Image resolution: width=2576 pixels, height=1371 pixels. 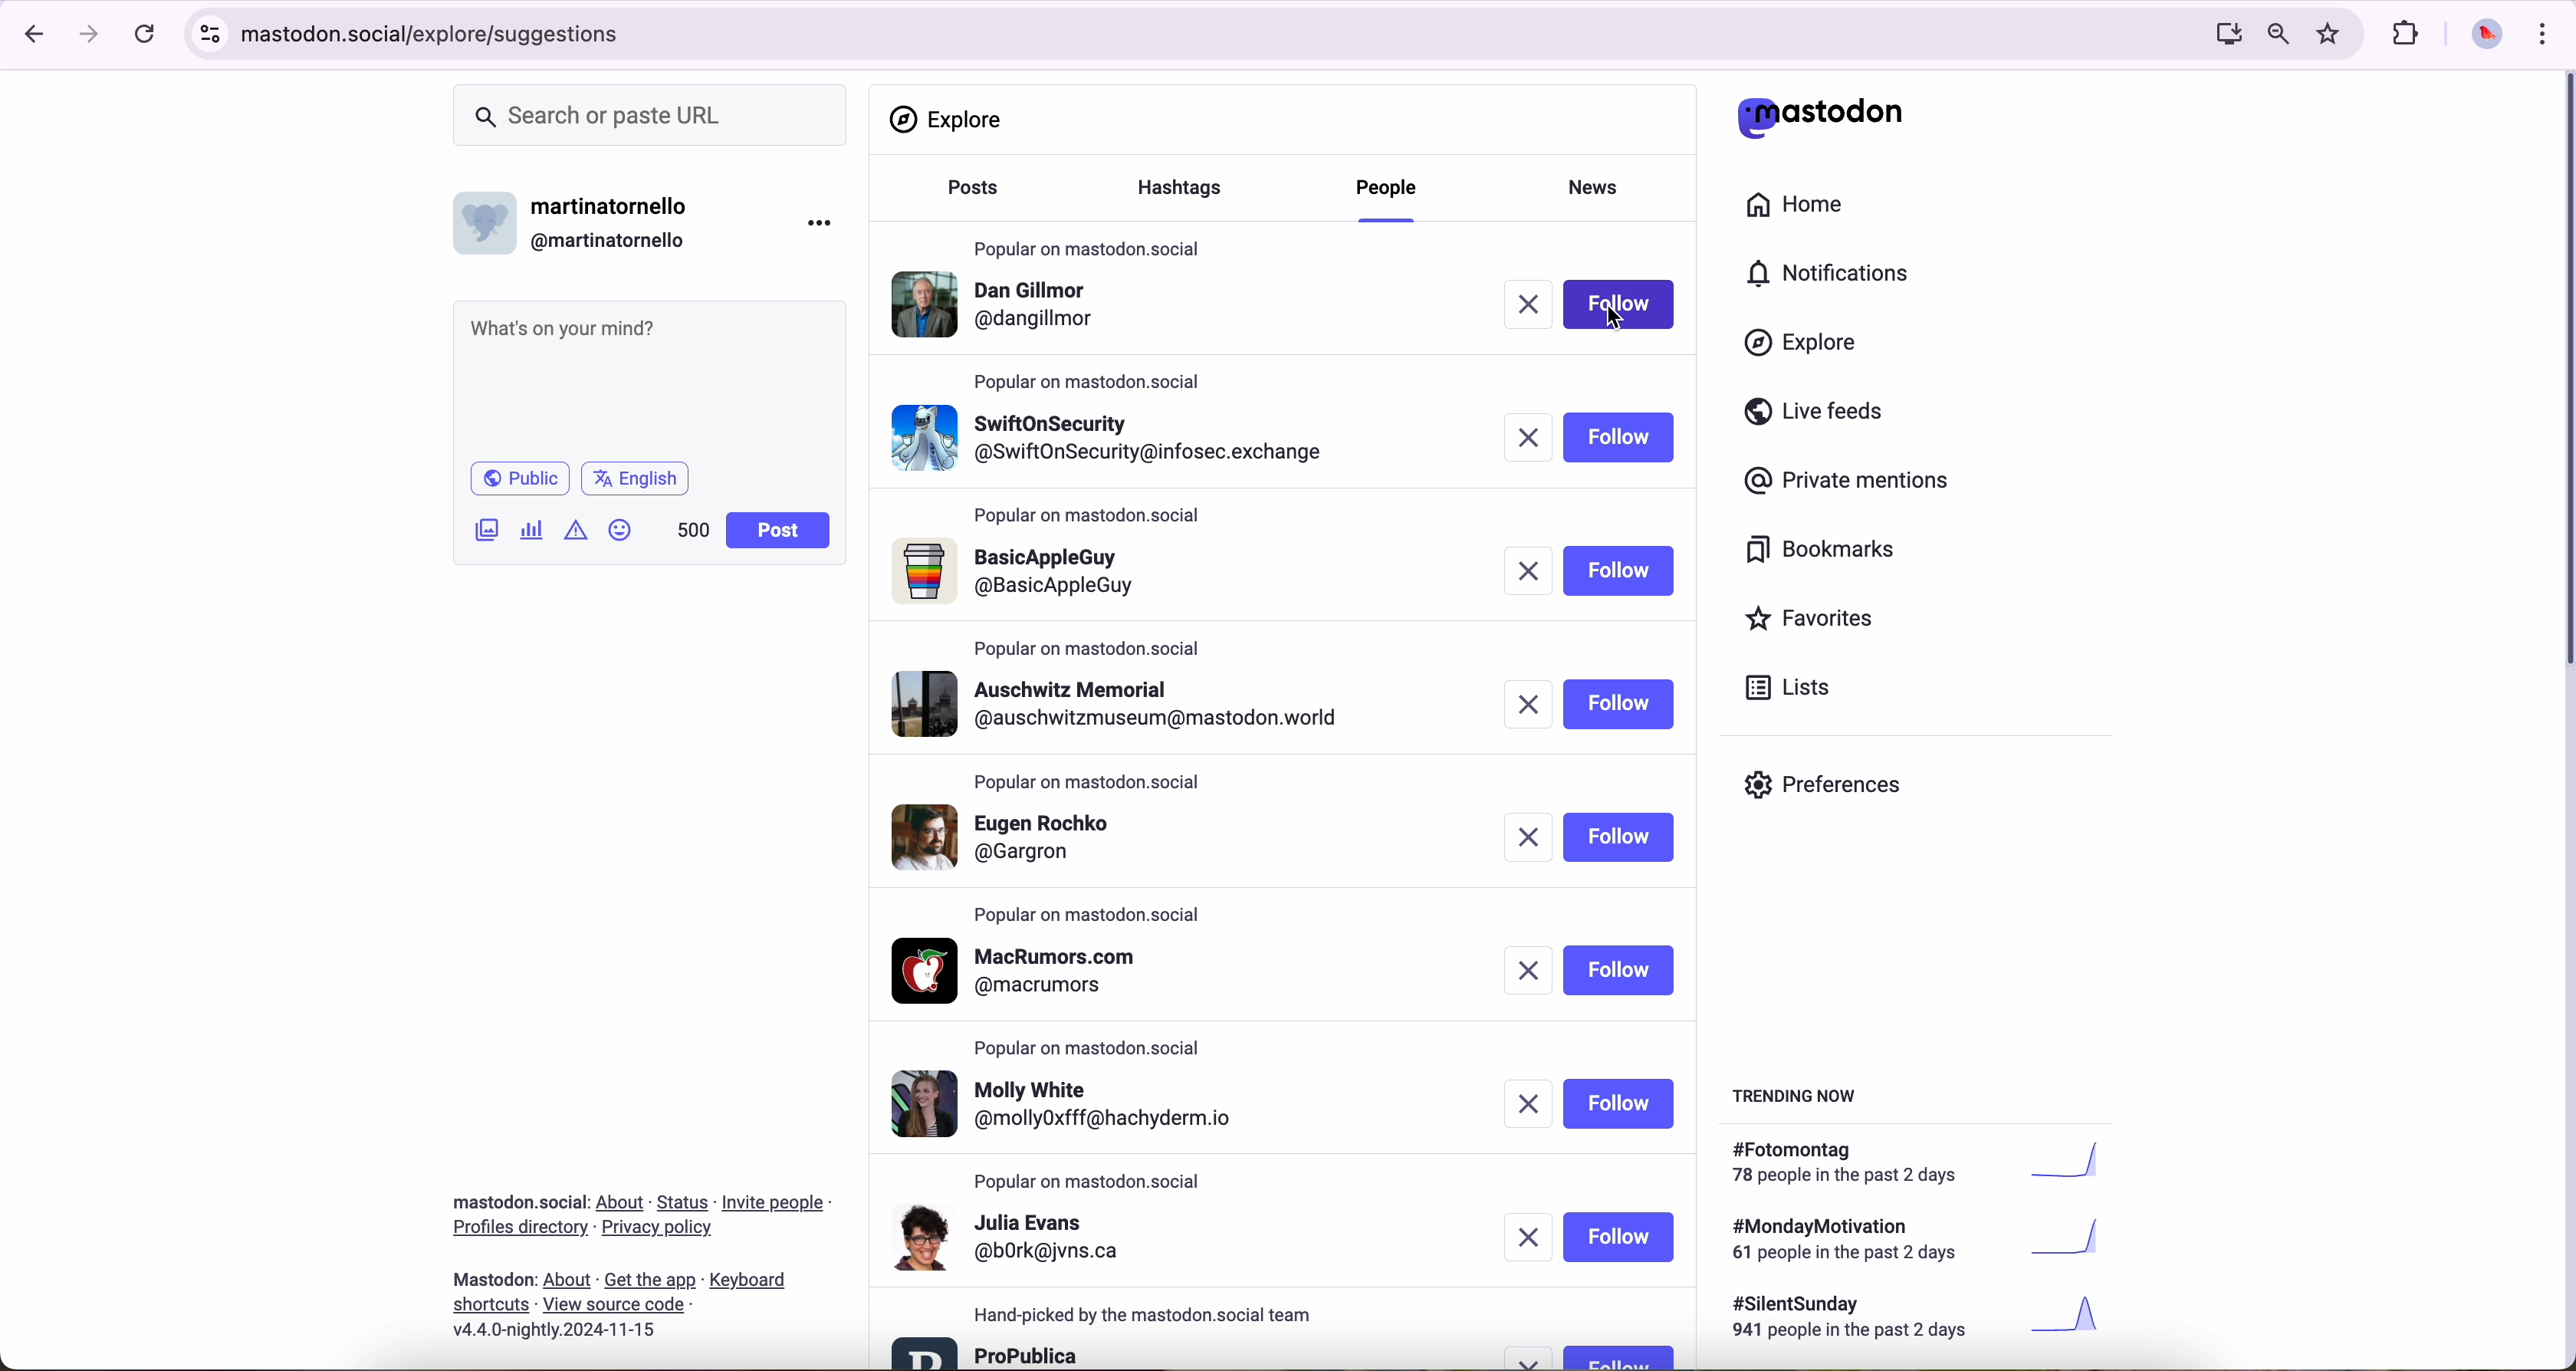 What do you see at coordinates (1533, 840) in the screenshot?
I see `remove` at bounding box center [1533, 840].